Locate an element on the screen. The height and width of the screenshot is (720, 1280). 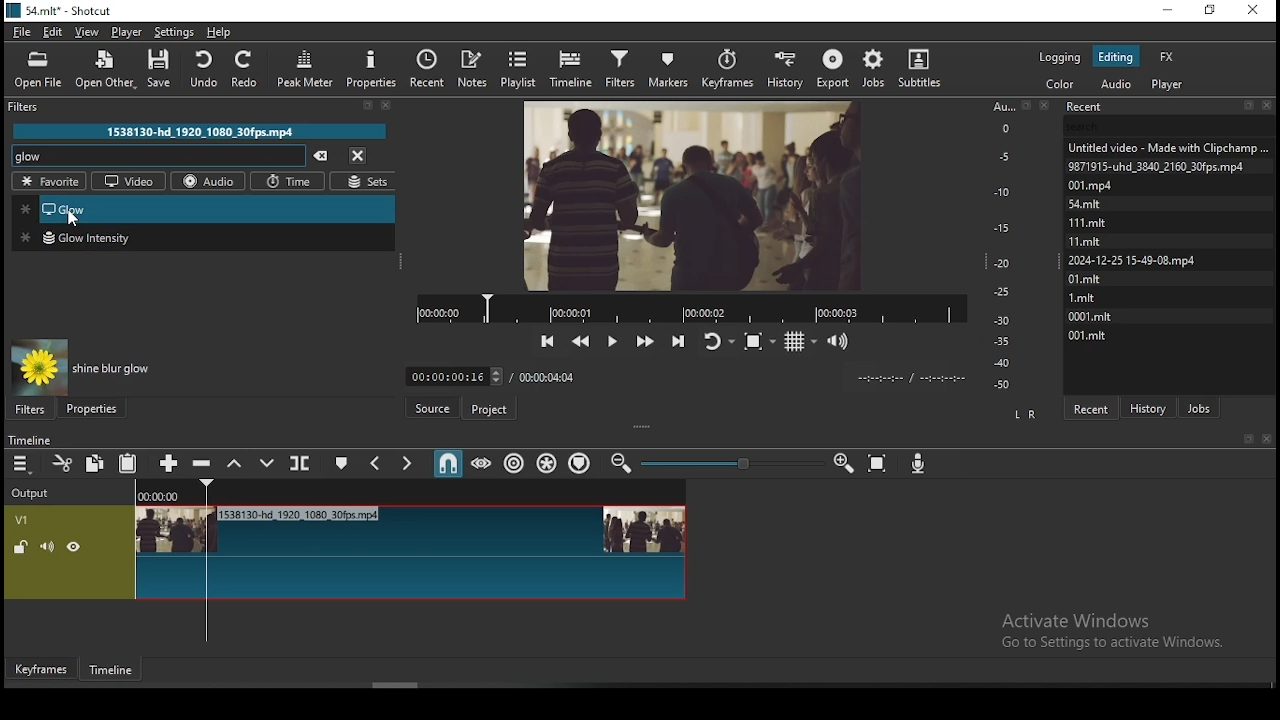
timeline is located at coordinates (28, 441).